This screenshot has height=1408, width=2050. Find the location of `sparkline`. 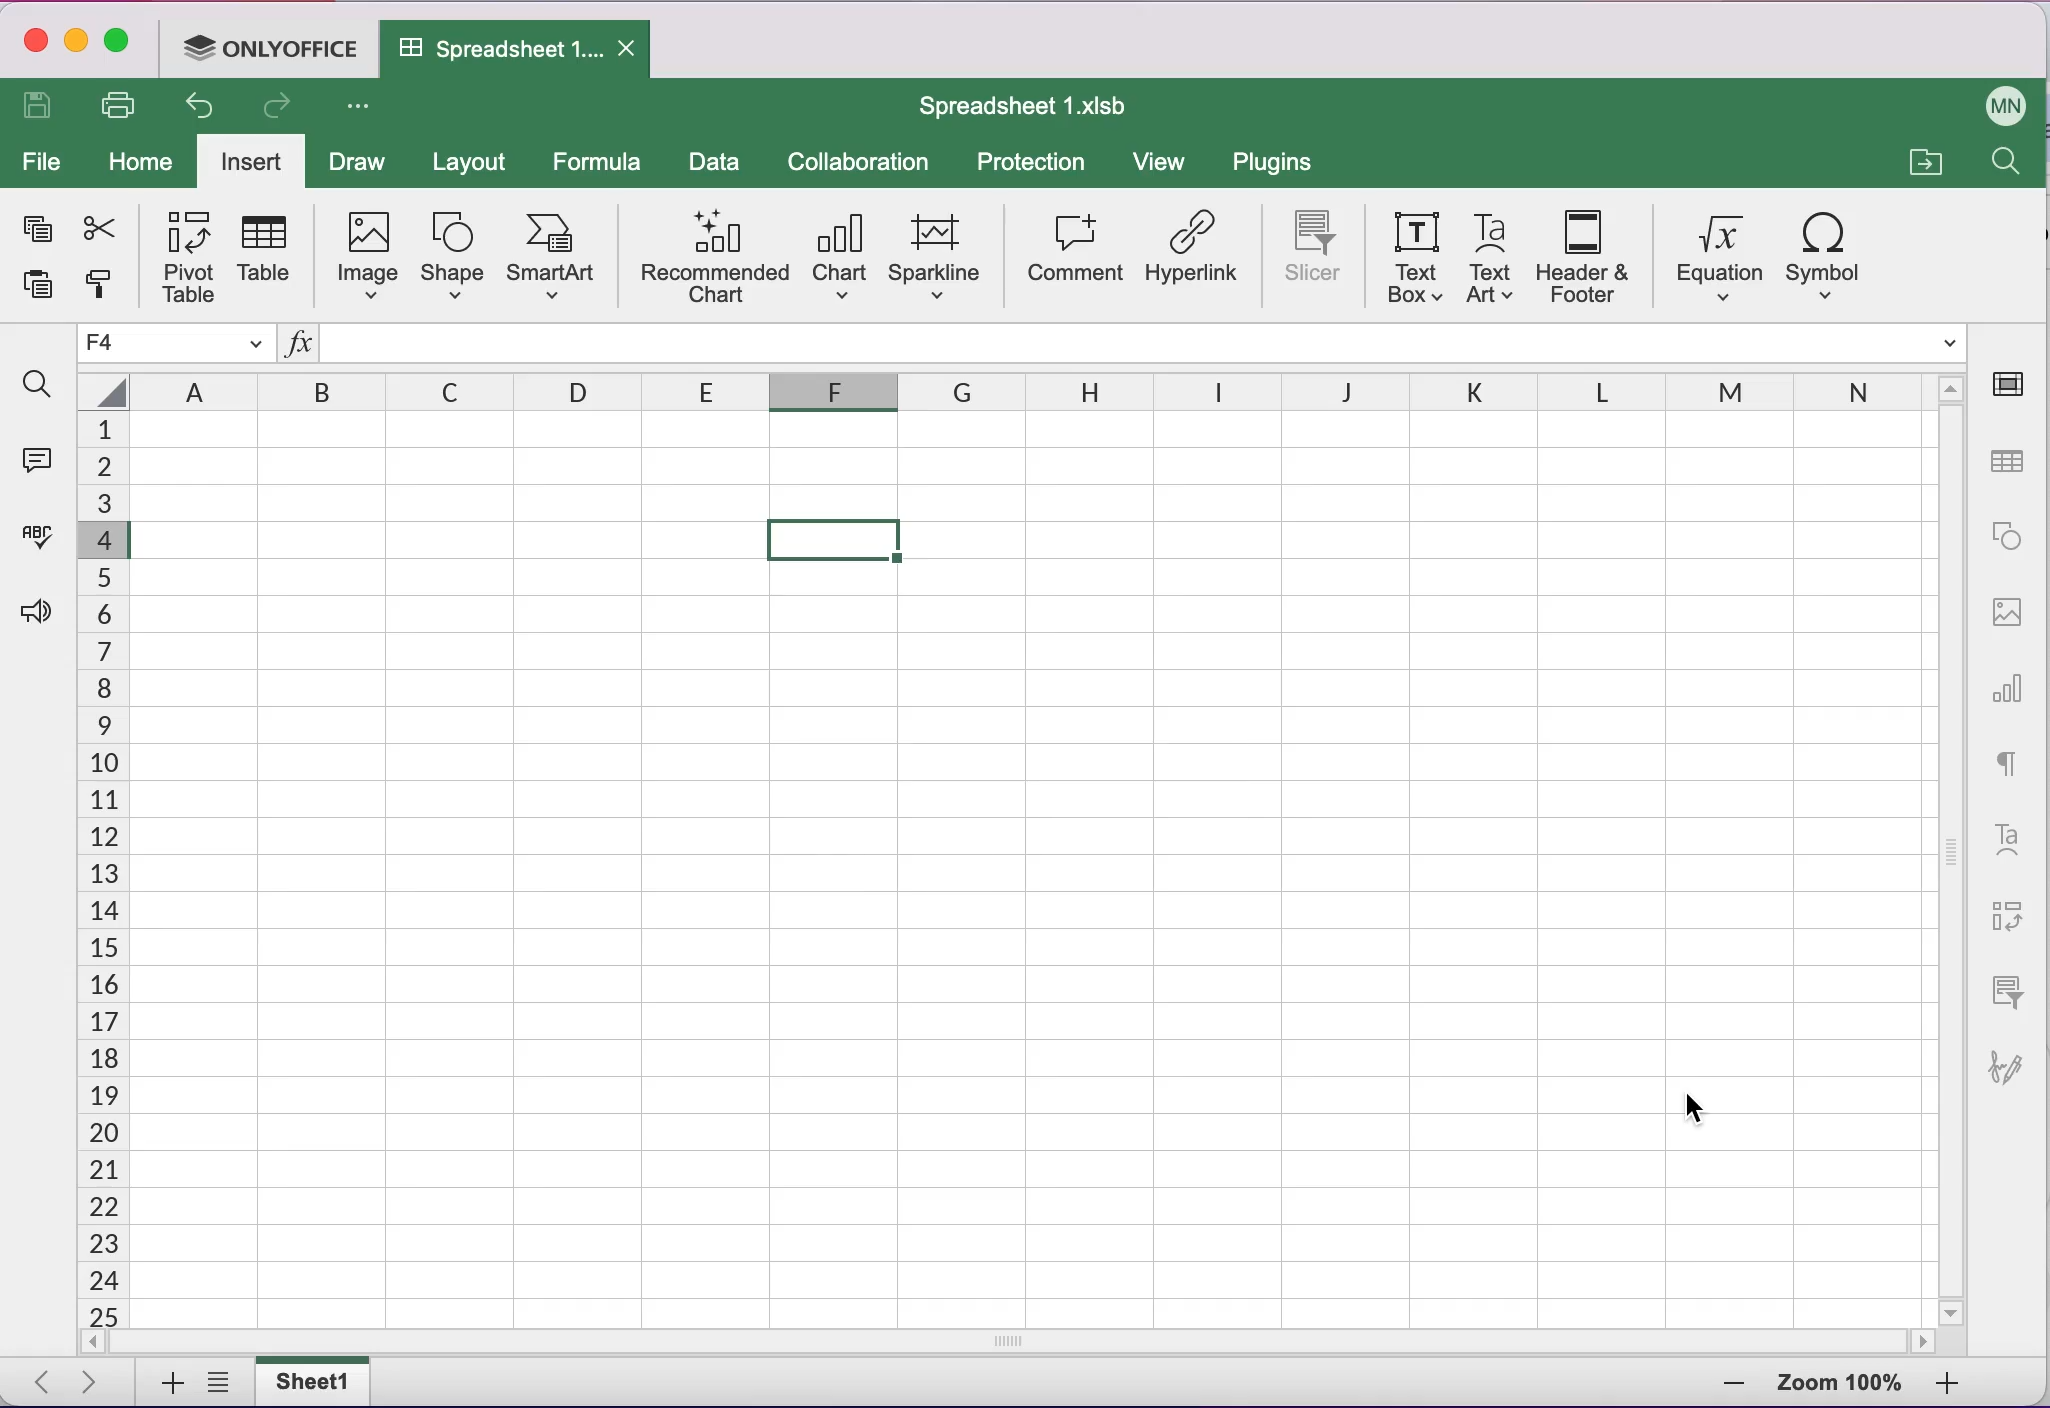

sparkline is located at coordinates (940, 252).